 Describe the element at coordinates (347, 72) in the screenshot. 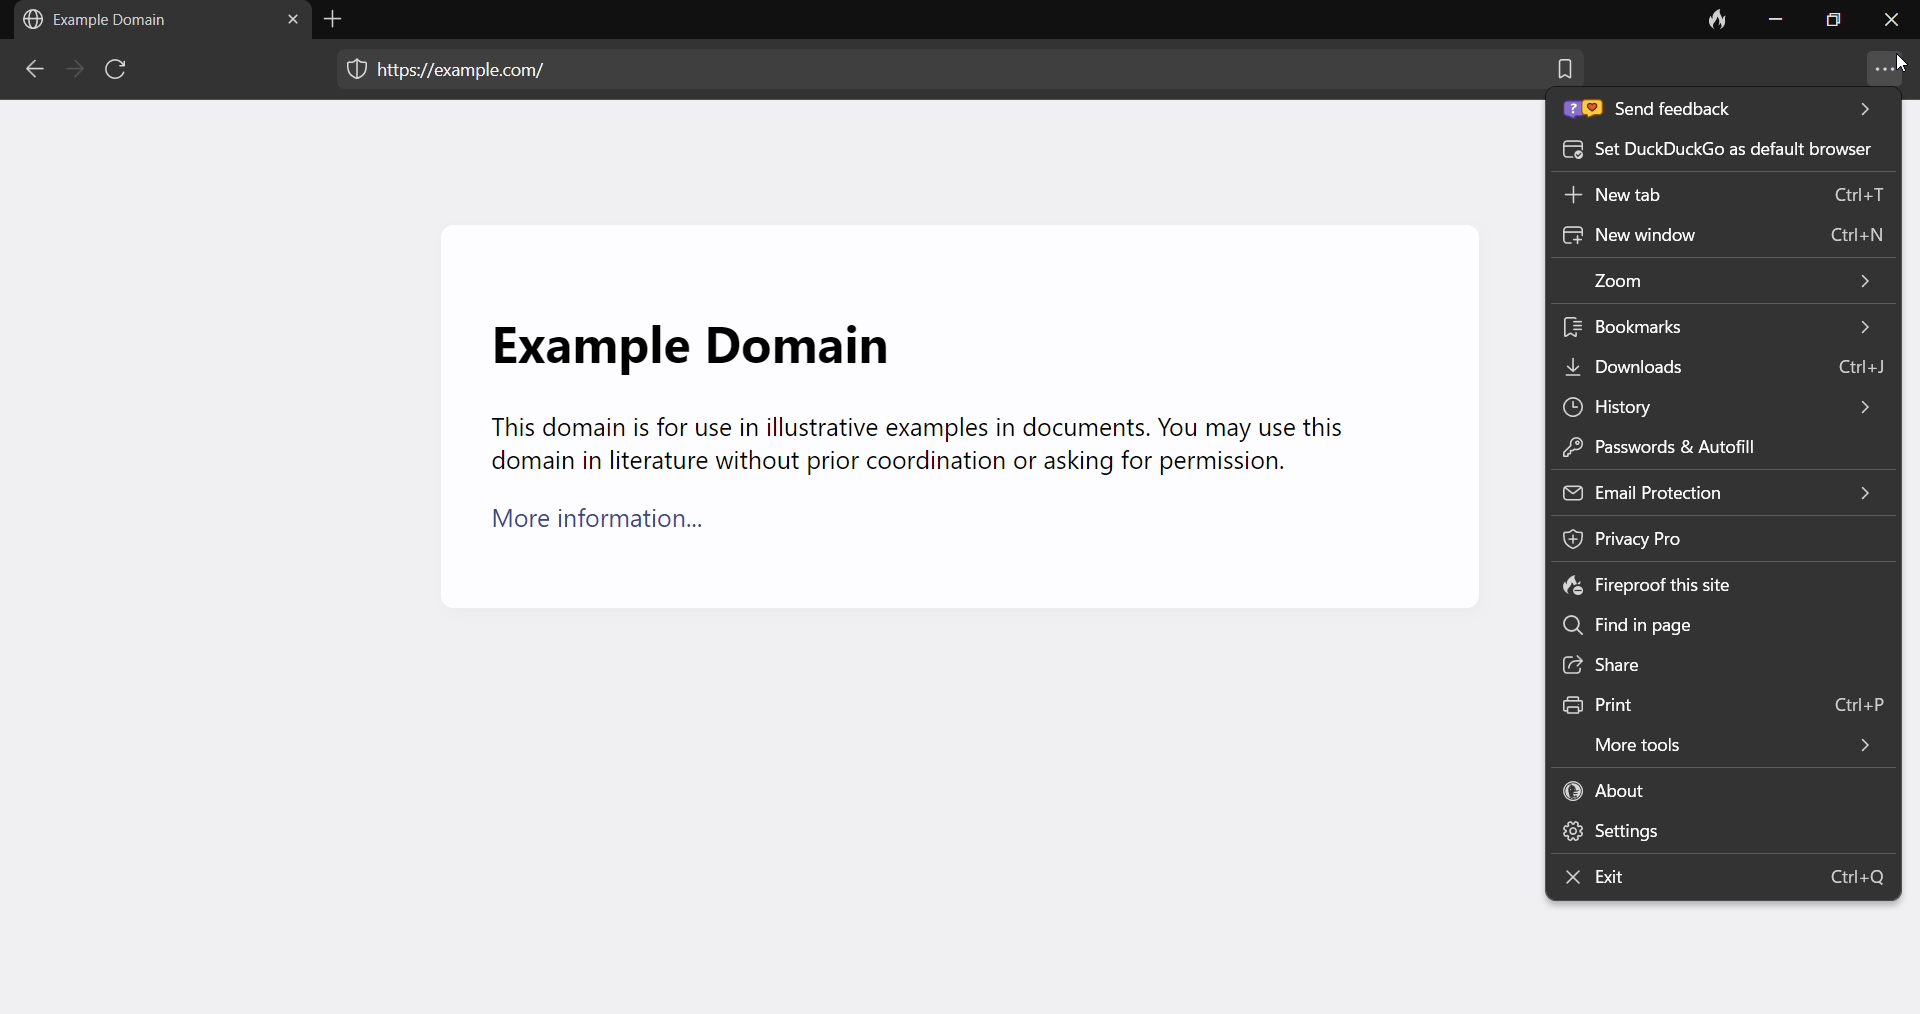

I see `protection menu` at that location.